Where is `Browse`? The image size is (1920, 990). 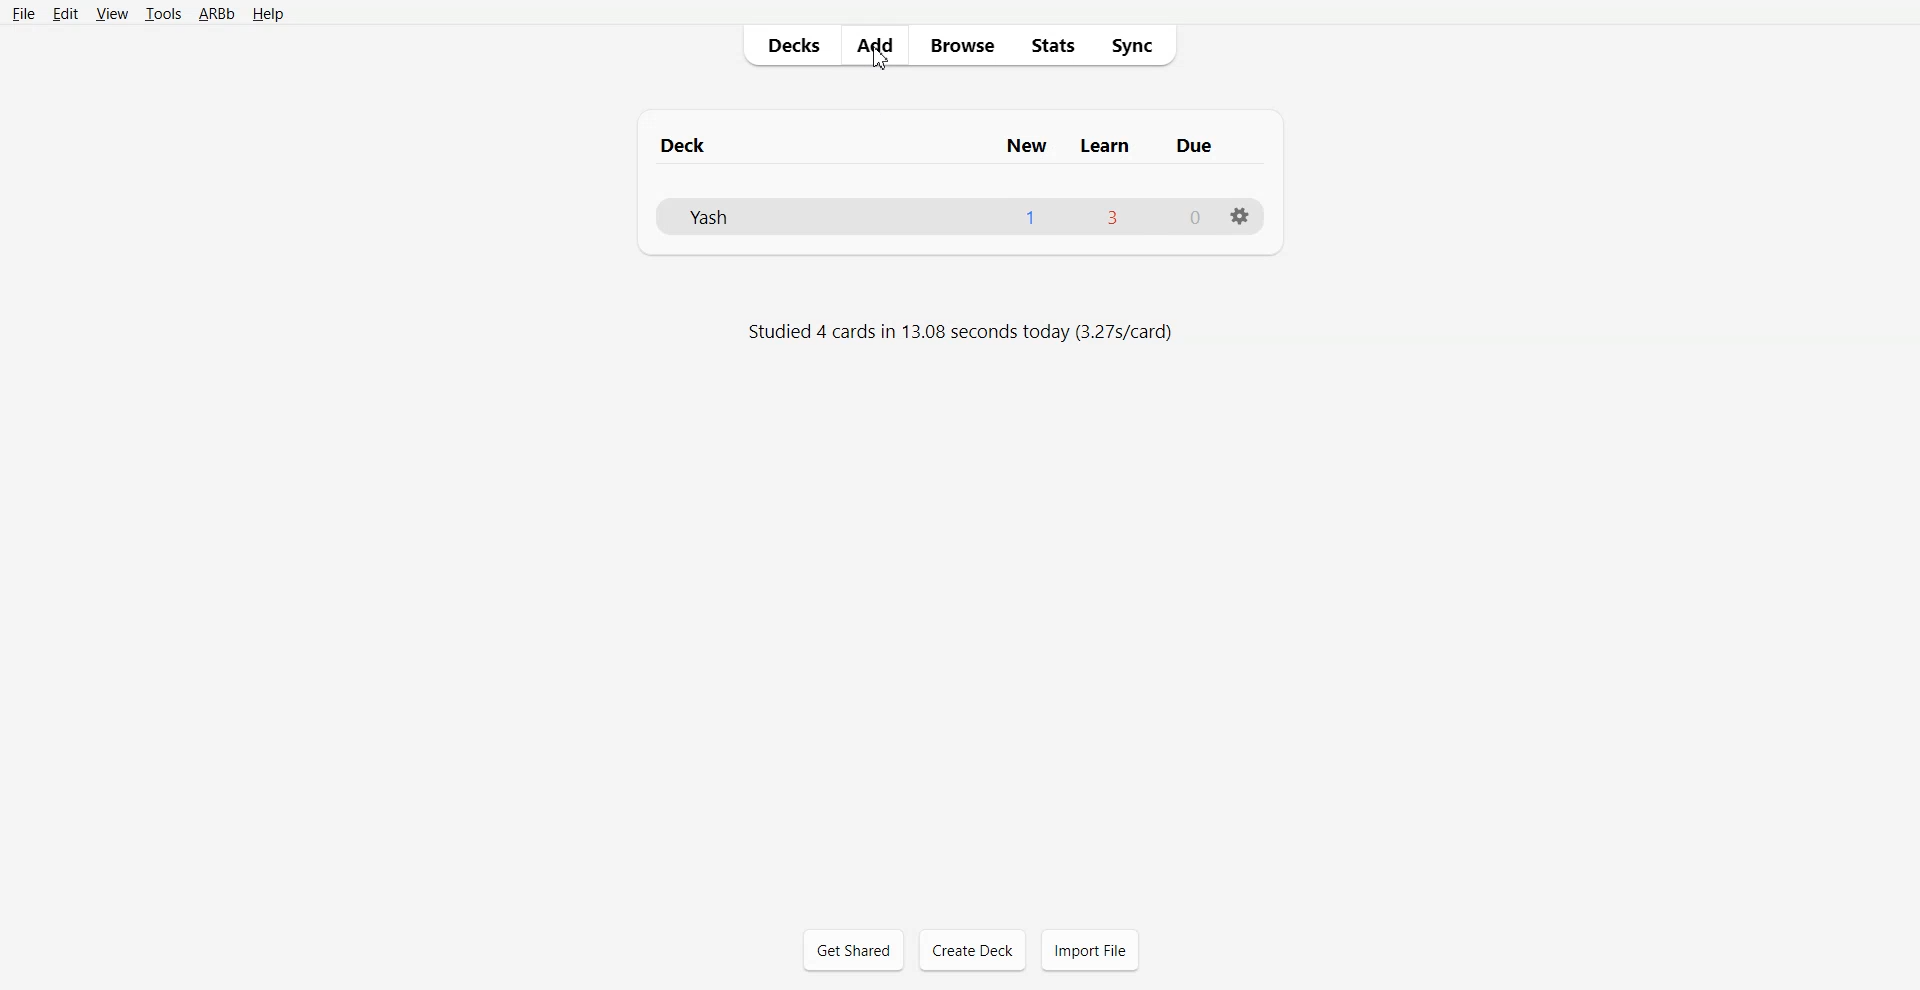
Browse is located at coordinates (961, 45).